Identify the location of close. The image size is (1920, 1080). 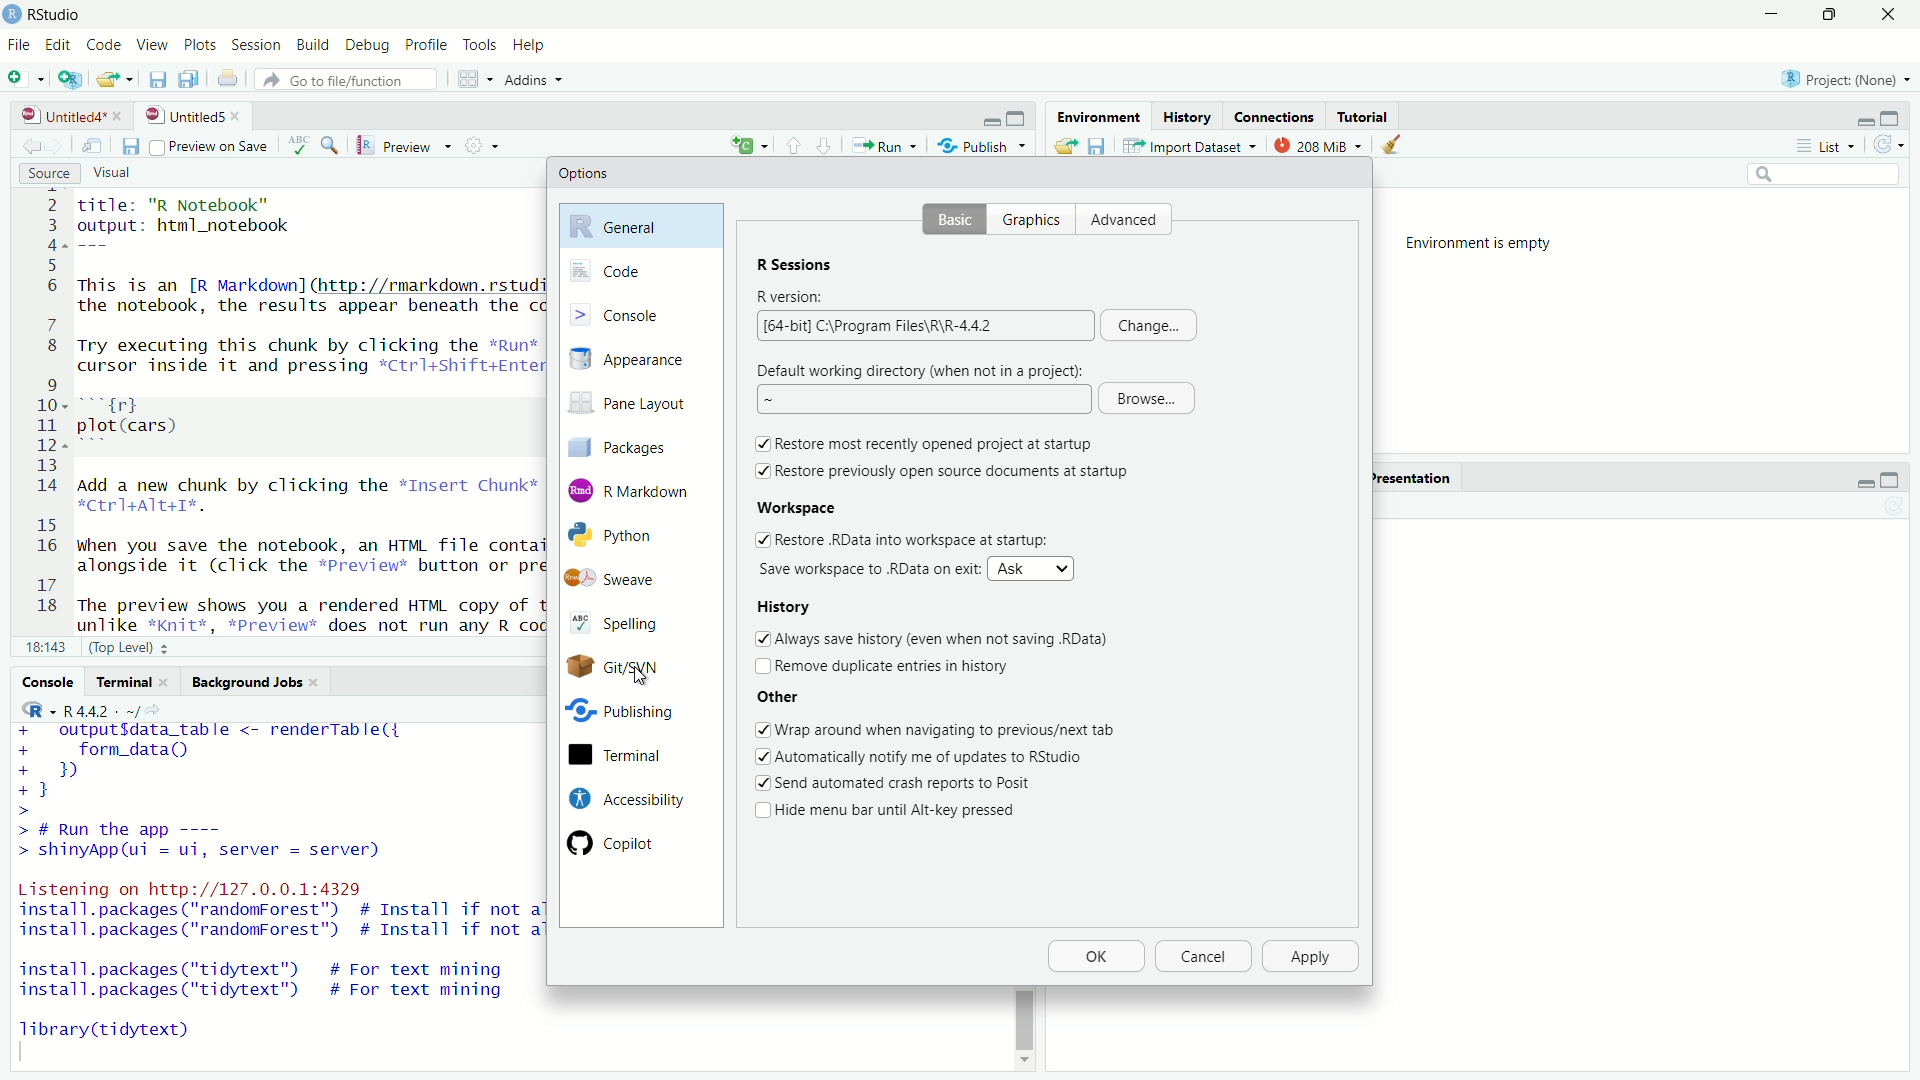
(121, 116).